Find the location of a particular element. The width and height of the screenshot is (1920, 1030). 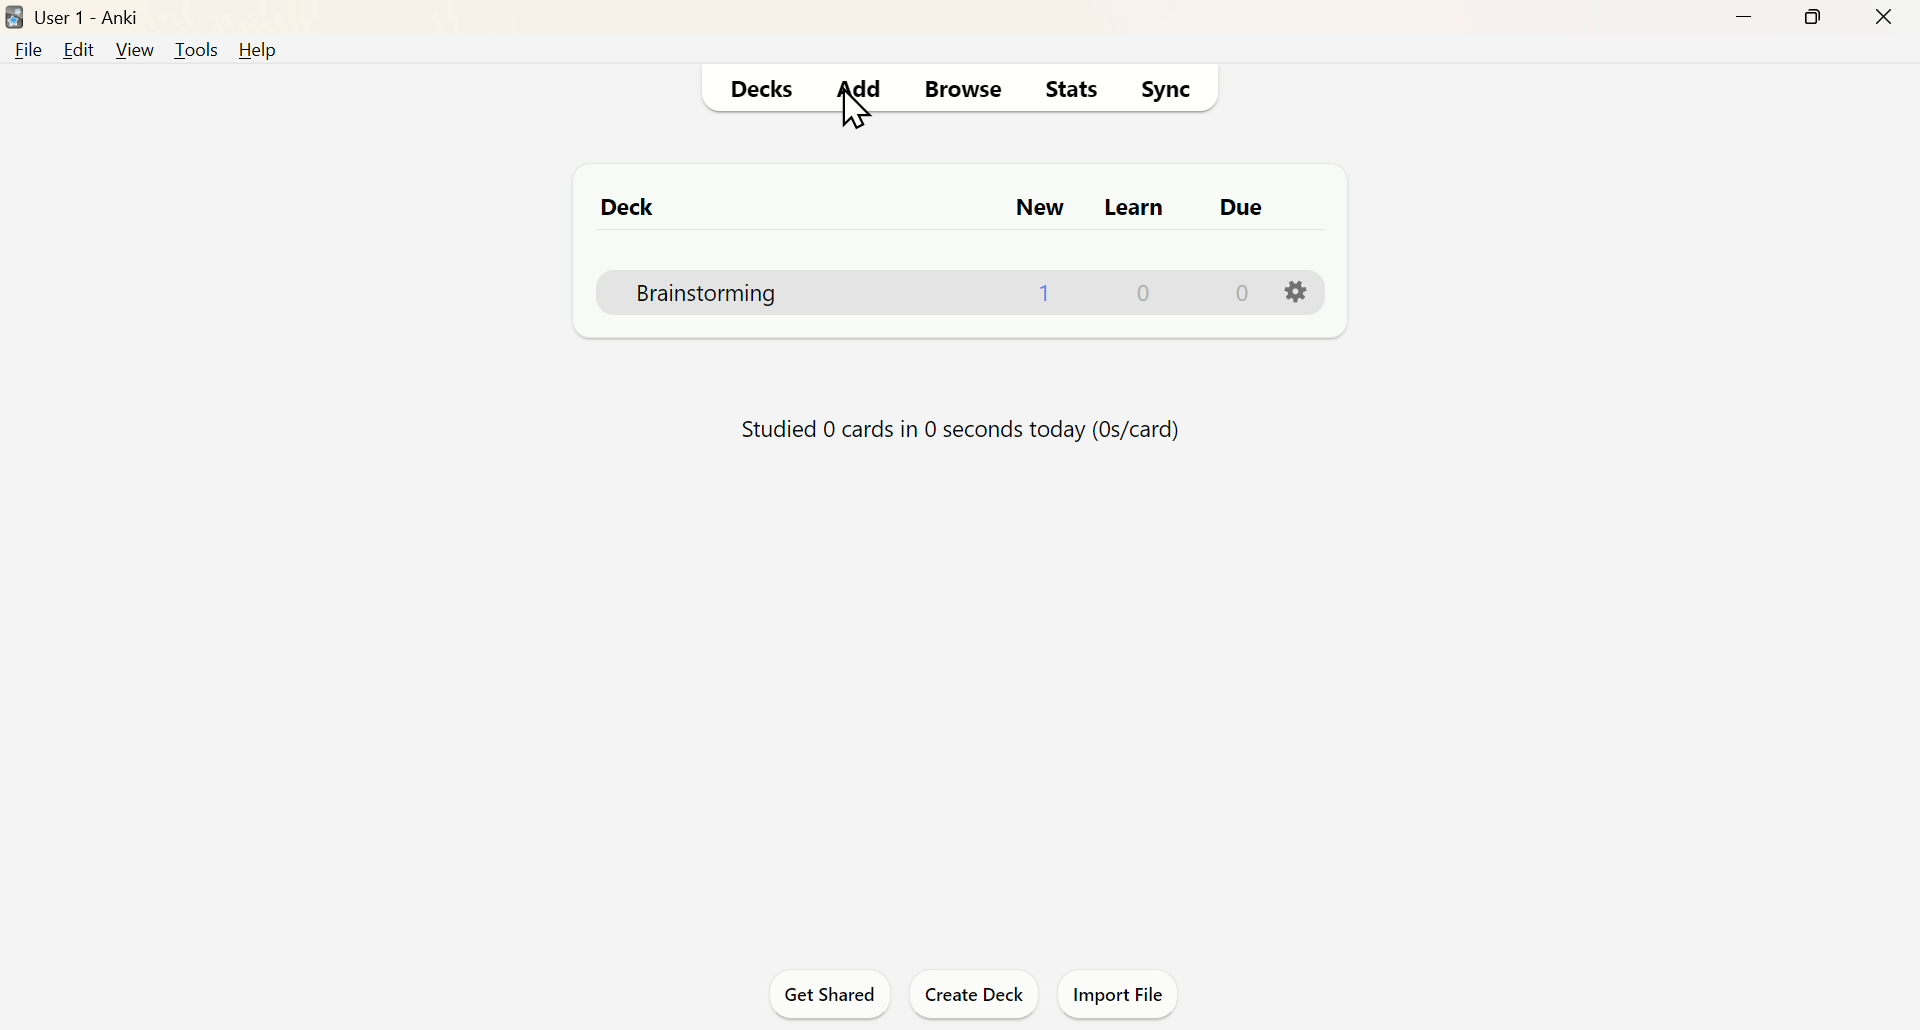

 is located at coordinates (263, 49).